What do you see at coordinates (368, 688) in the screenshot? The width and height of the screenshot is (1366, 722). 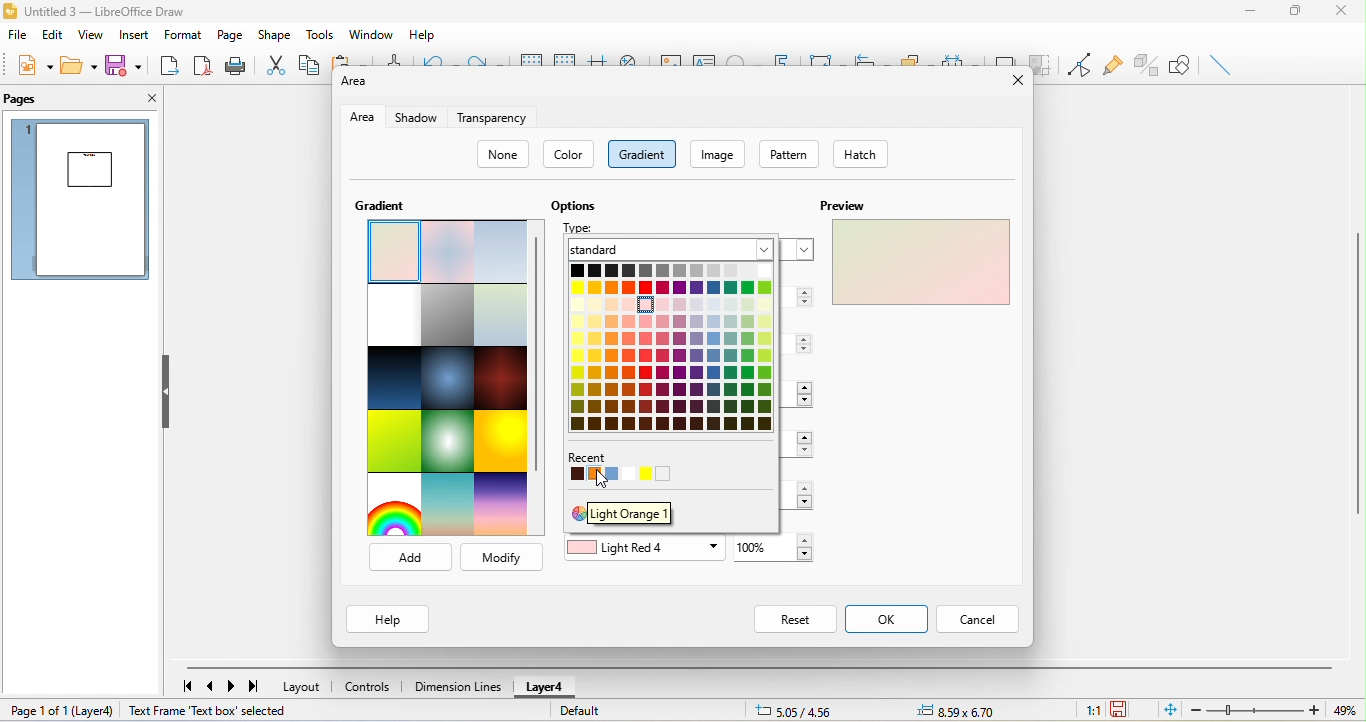 I see `controls` at bounding box center [368, 688].